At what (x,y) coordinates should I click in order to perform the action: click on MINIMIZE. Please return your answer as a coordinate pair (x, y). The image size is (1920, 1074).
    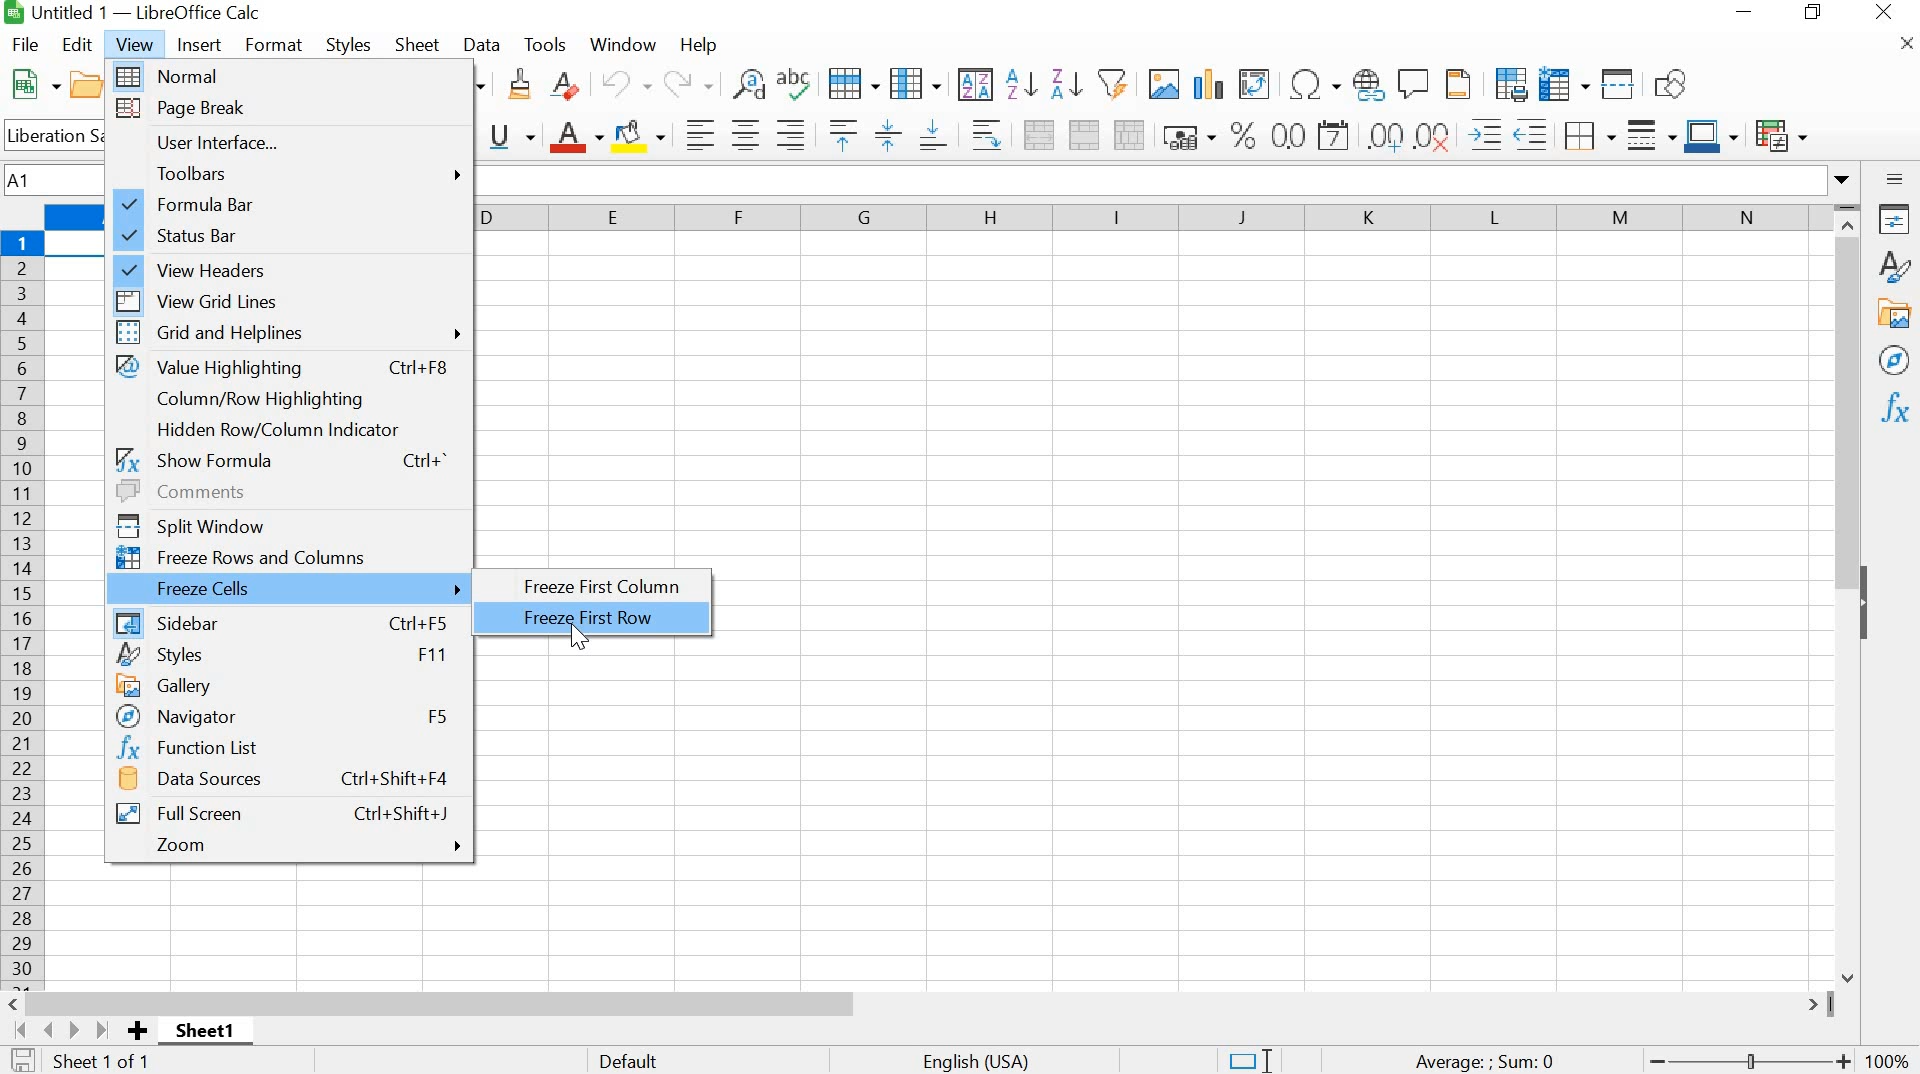
    Looking at the image, I should click on (1744, 13).